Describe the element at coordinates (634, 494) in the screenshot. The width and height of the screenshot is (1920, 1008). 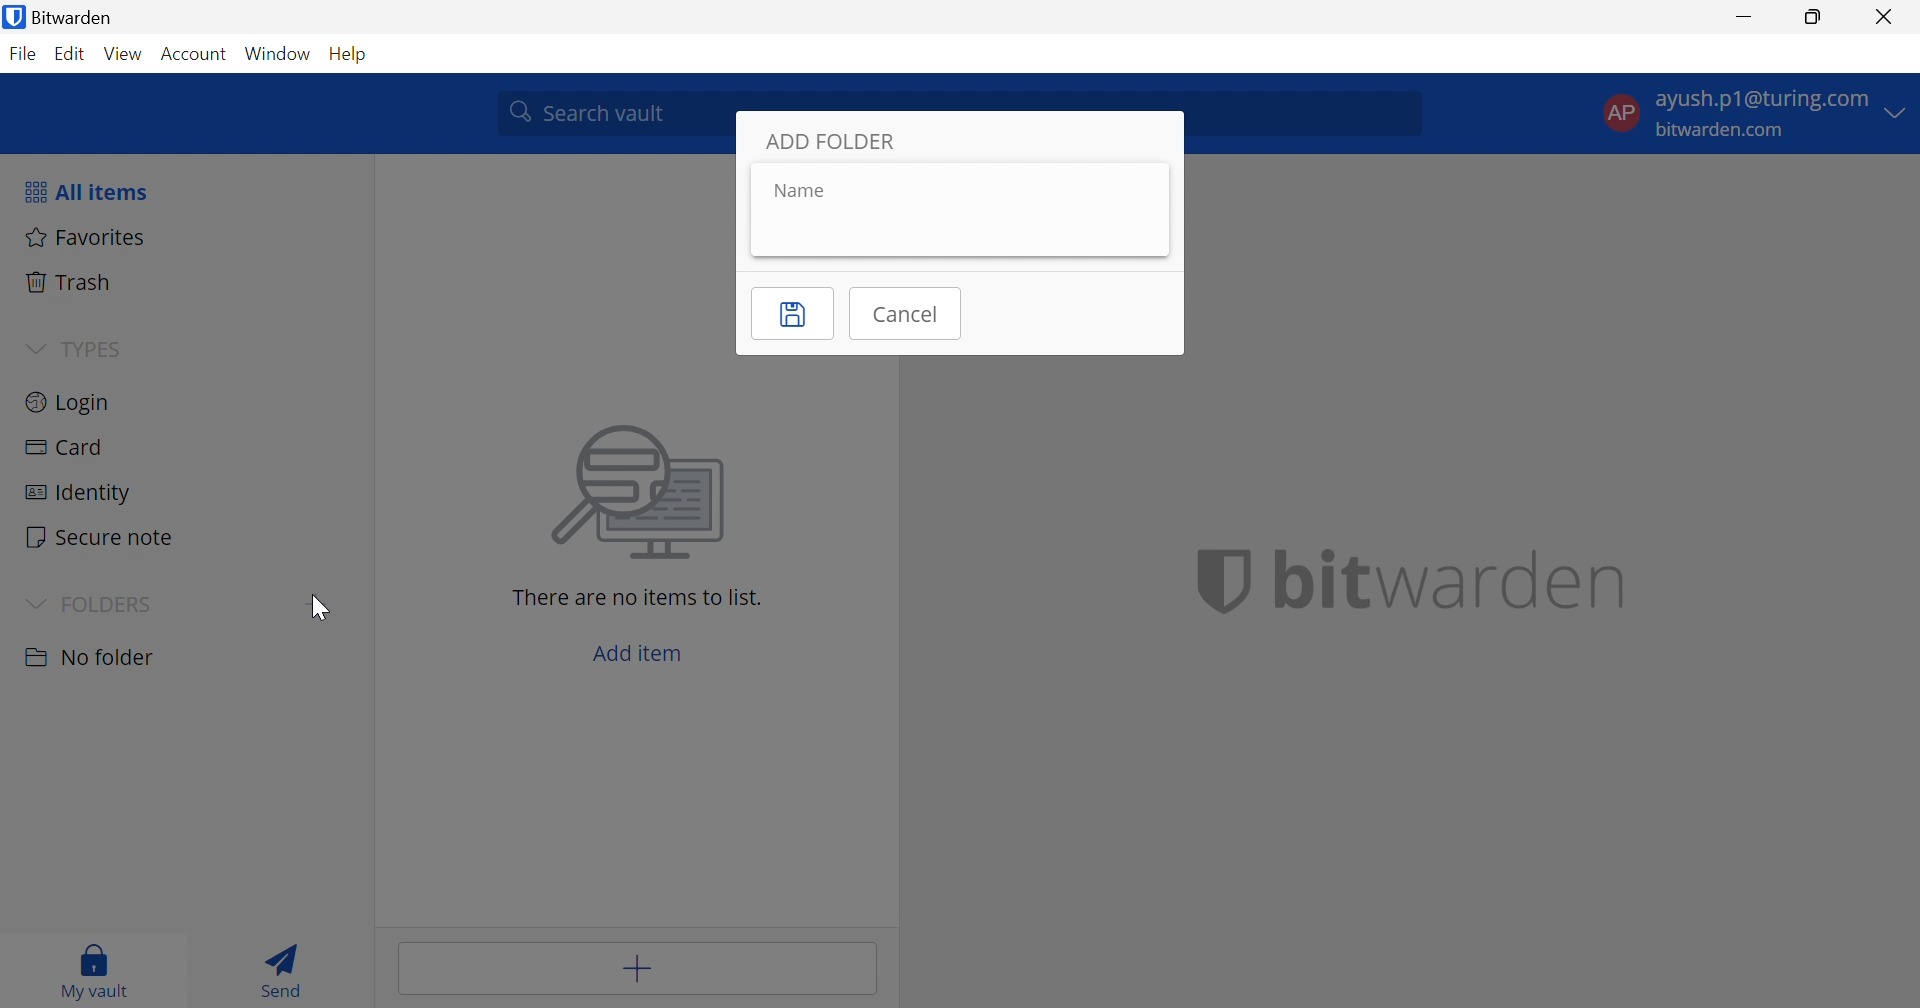
I see `image` at that location.